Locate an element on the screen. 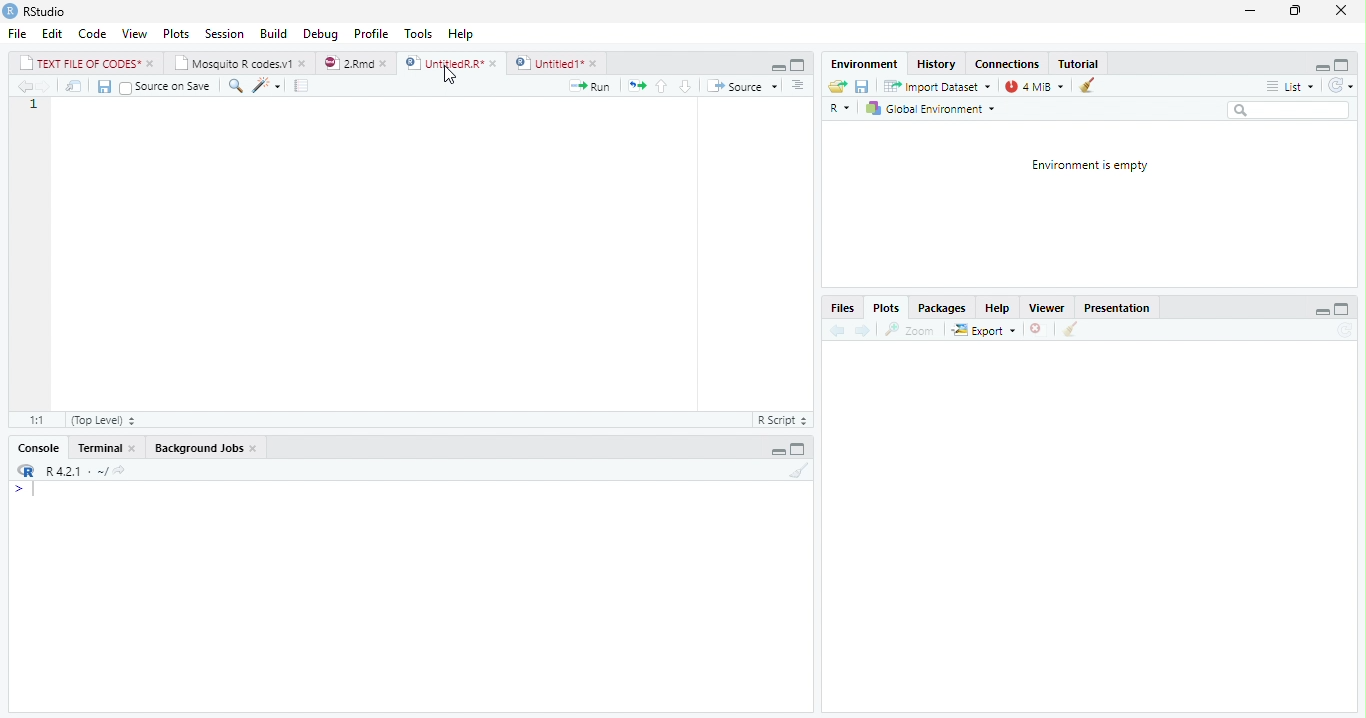 This screenshot has width=1366, height=718. go to previous section/chunk is located at coordinates (661, 86).